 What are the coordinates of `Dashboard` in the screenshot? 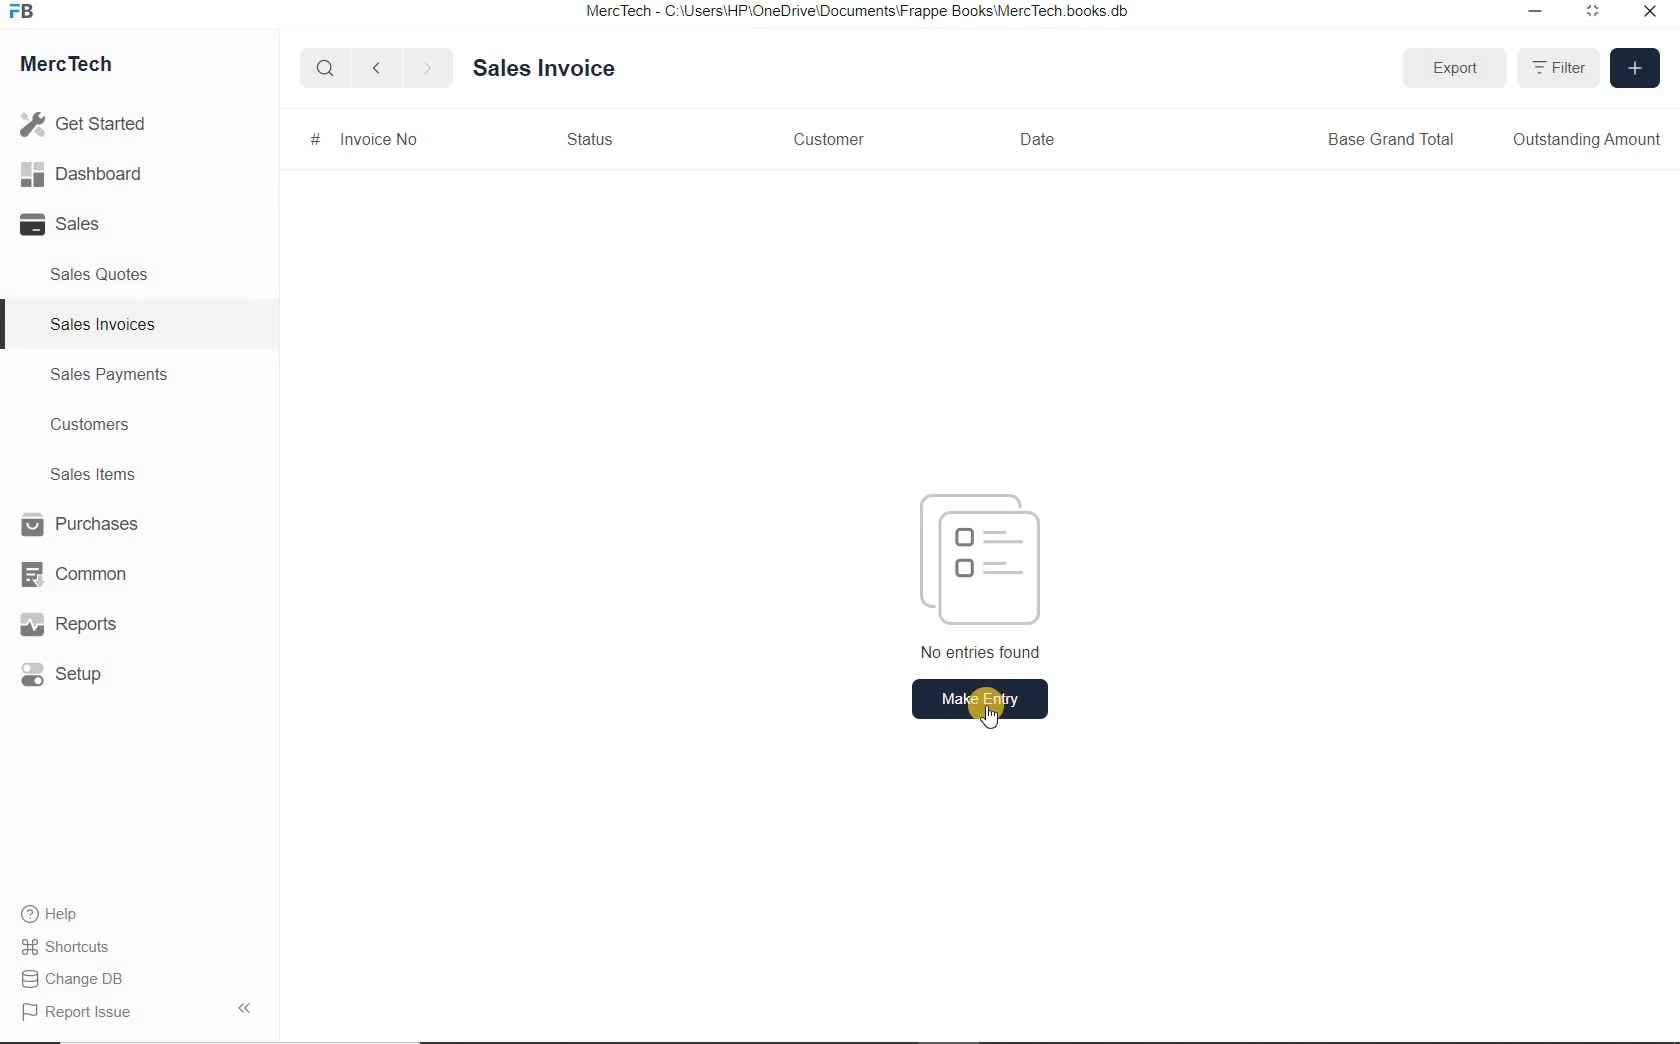 It's located at (91, 175).